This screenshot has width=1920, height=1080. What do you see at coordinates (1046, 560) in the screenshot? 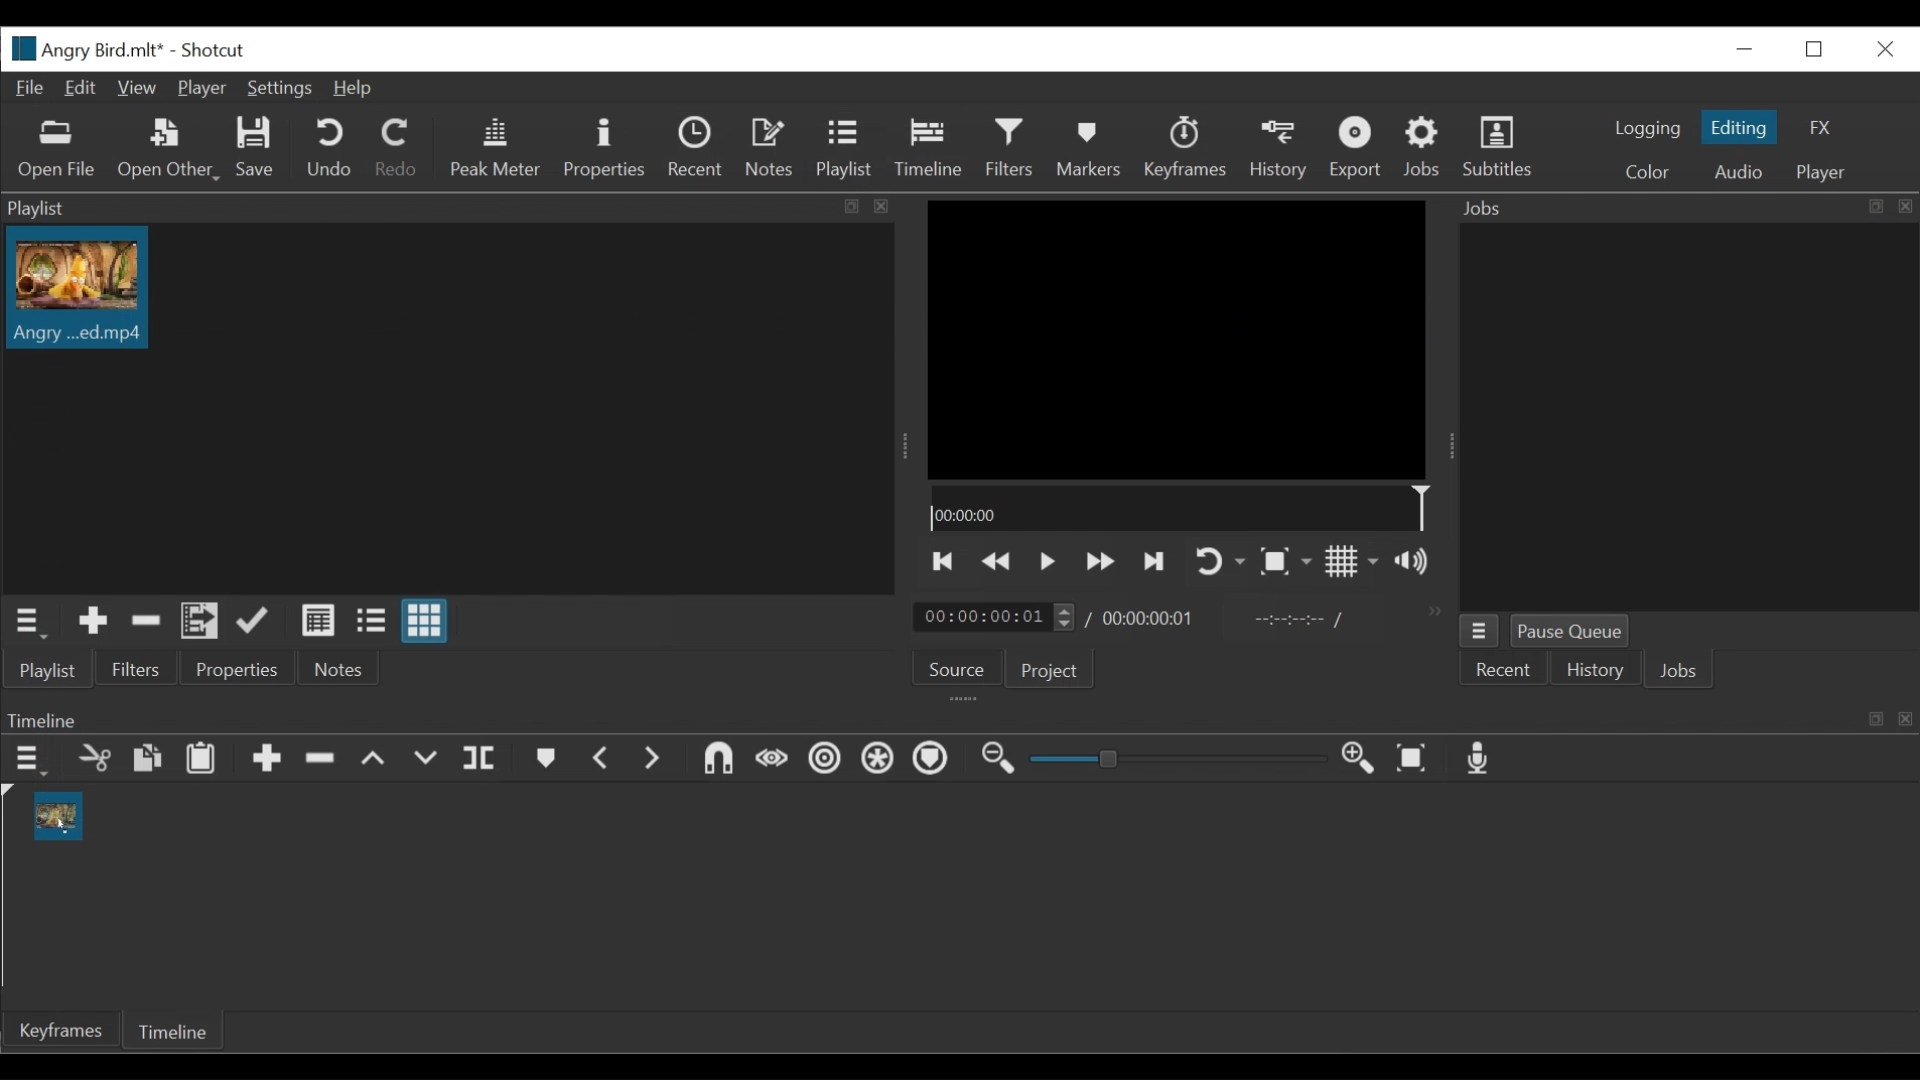
I see `Toggle play or pause` at bounding box center [1046, 560].